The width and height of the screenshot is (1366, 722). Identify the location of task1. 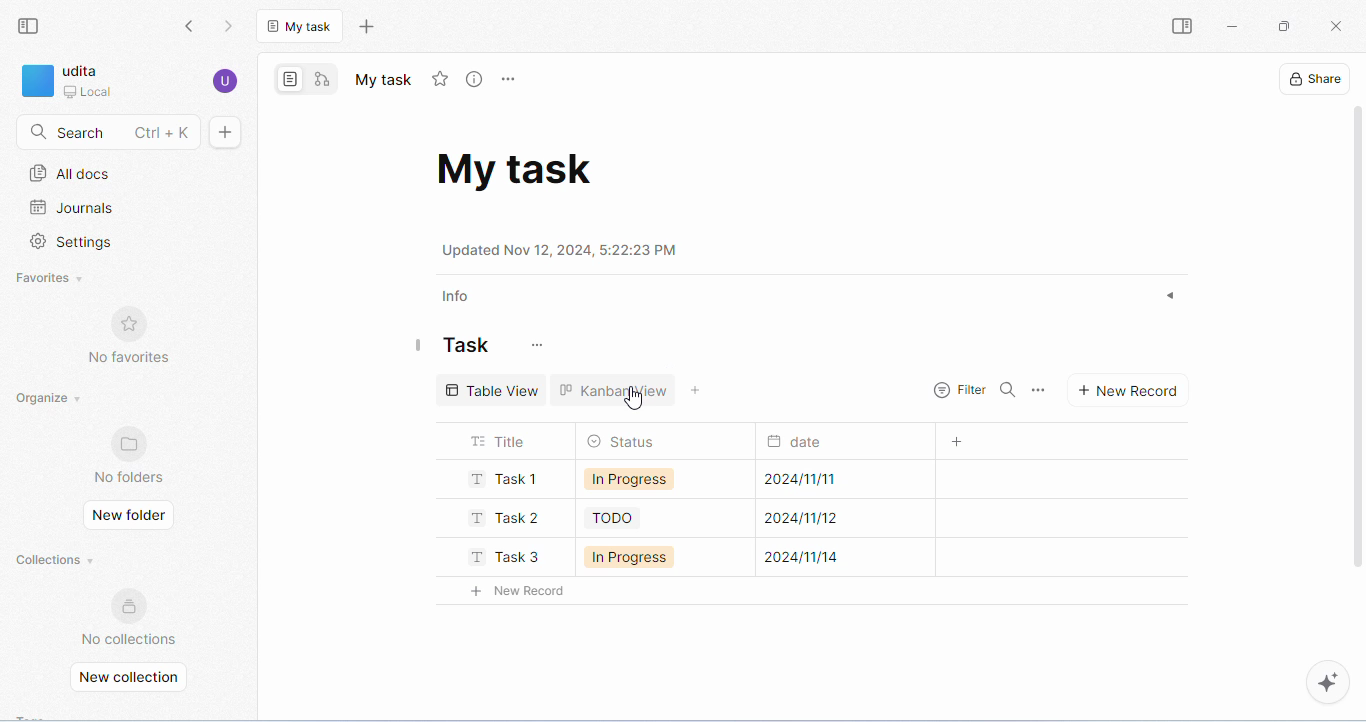
(504, 481).